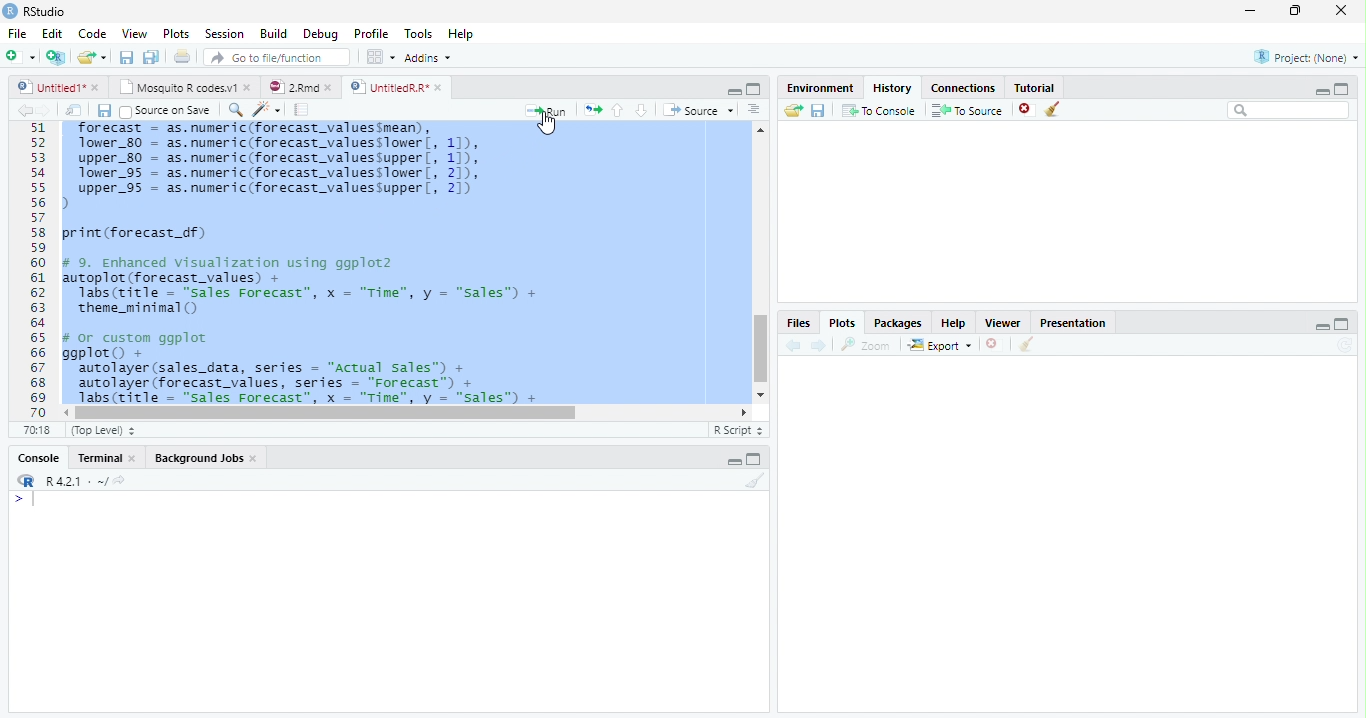  I want to click on Print, so click(182, 57).